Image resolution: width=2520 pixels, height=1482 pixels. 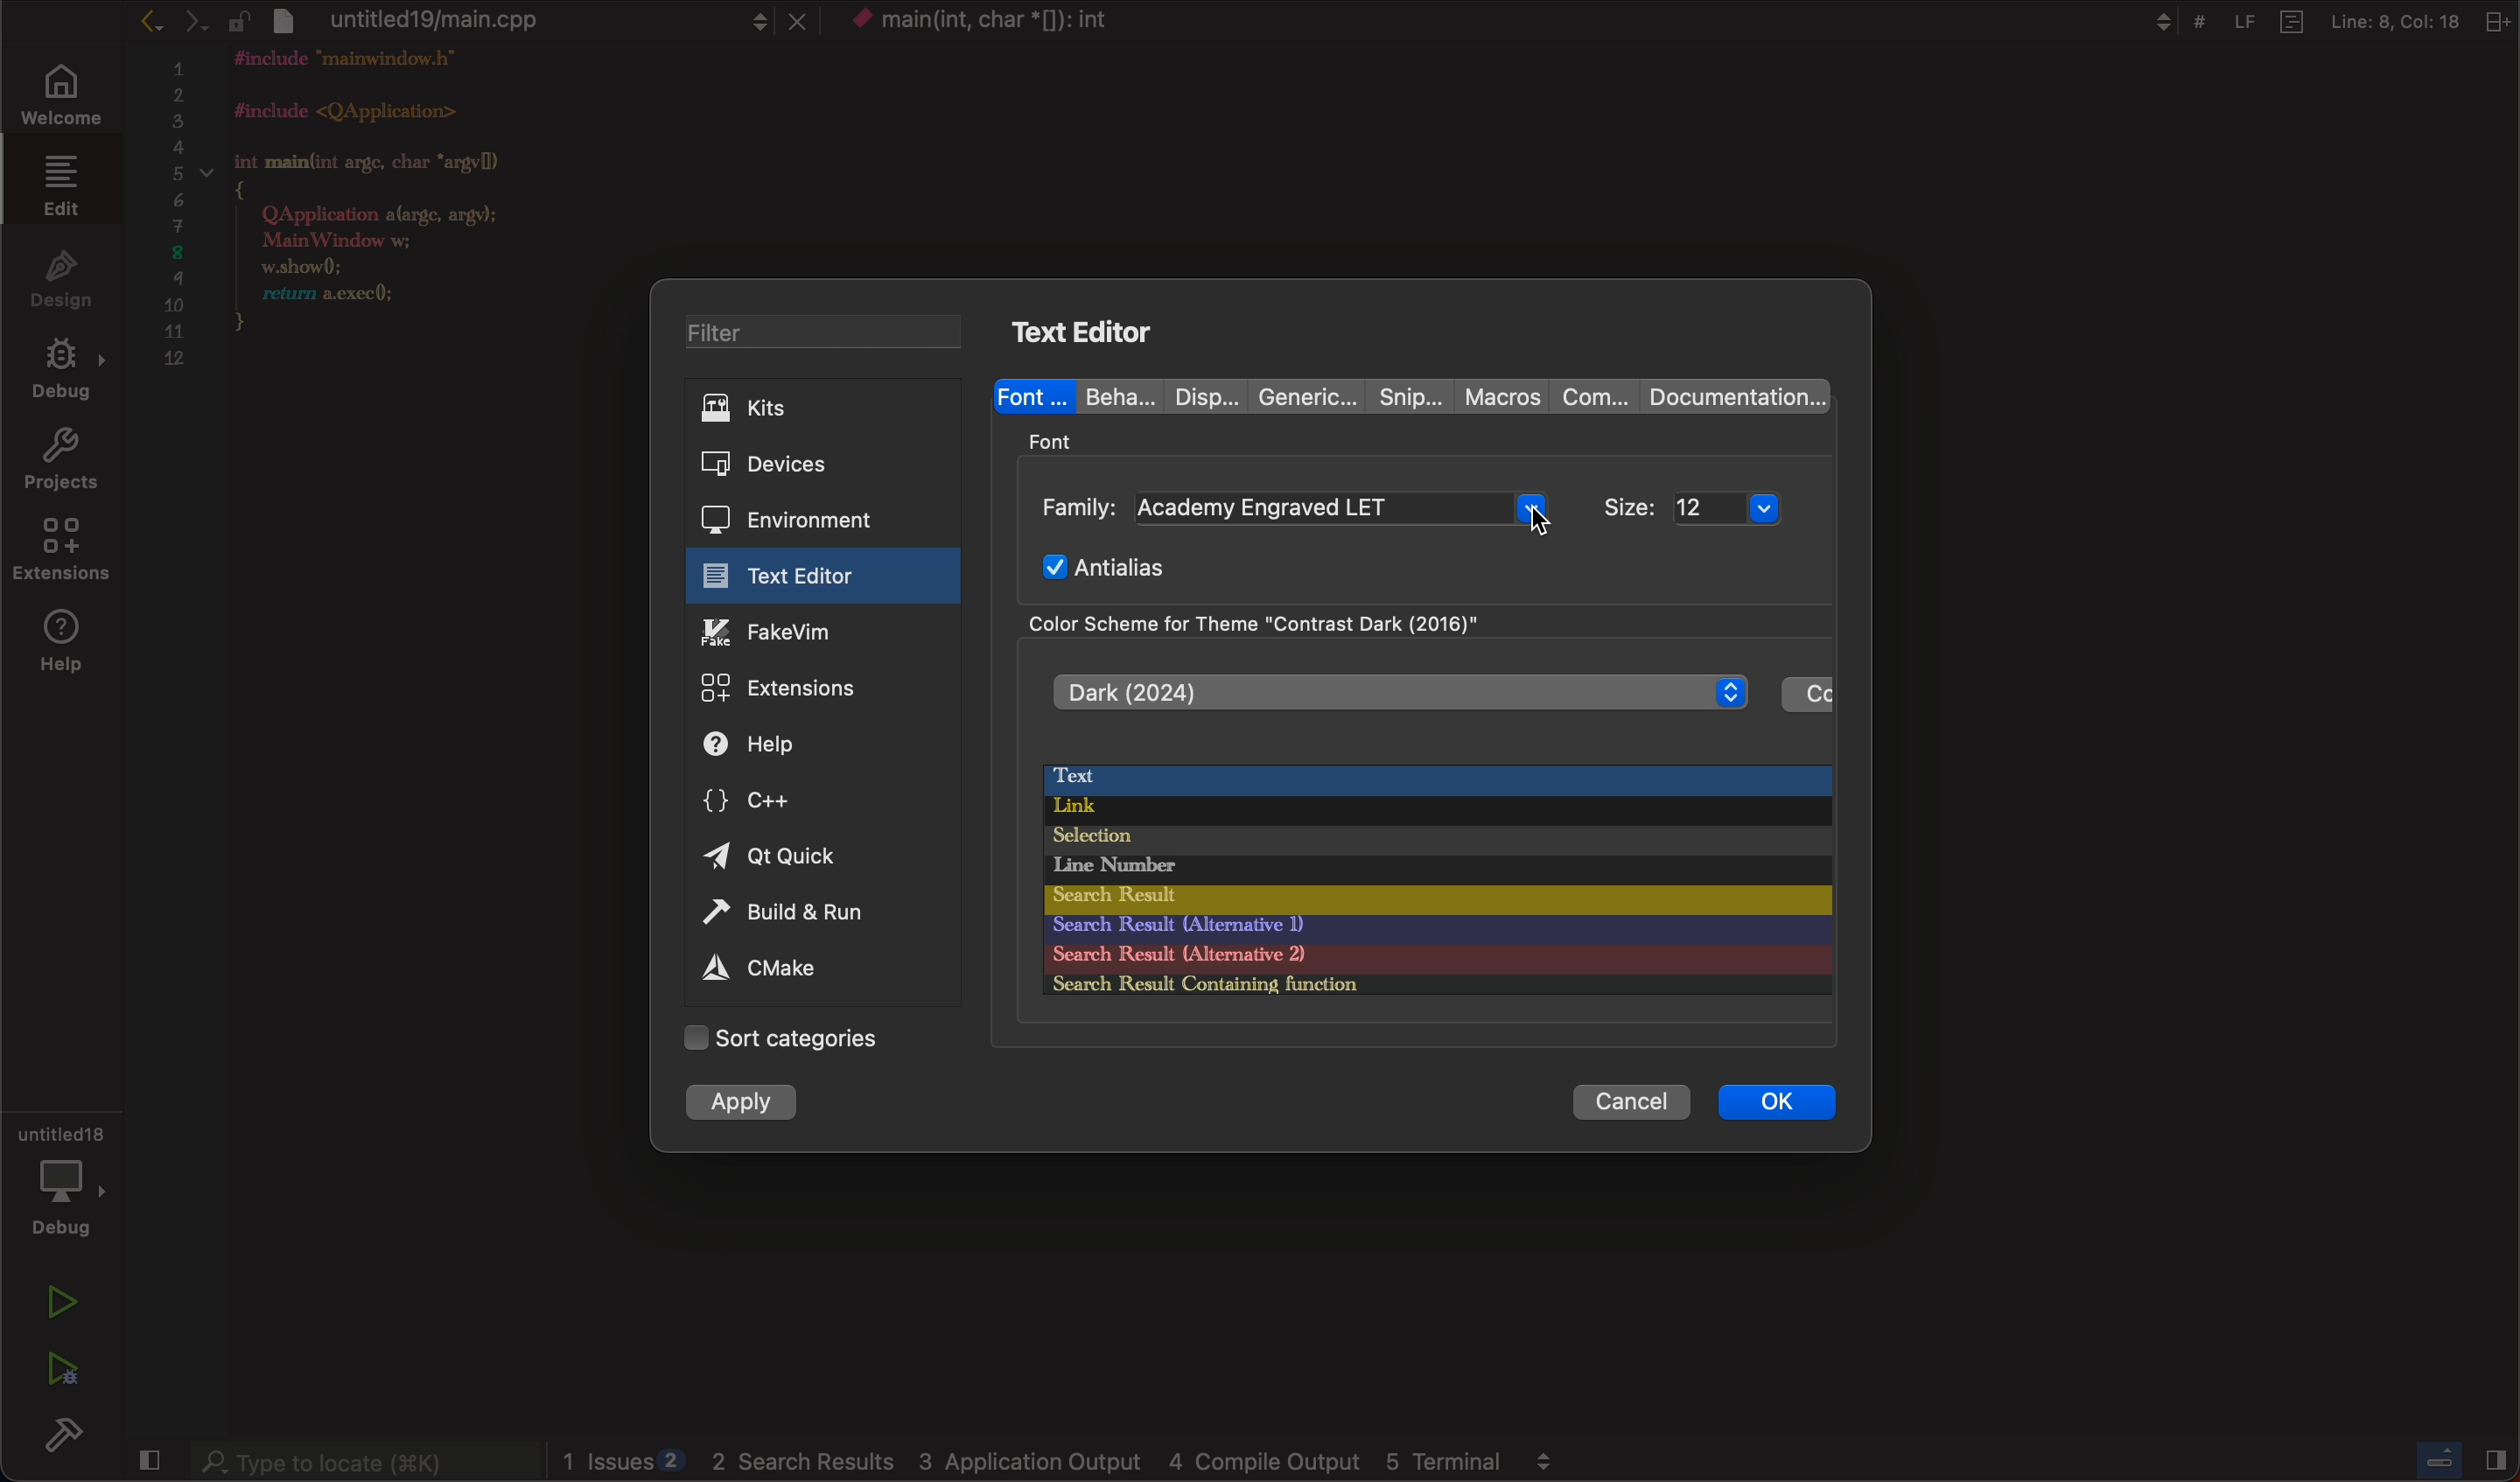 What do you see at coordinates (1774, 1101) in the screenshot?
I see `ok` at bounding box center [1774, 1101].